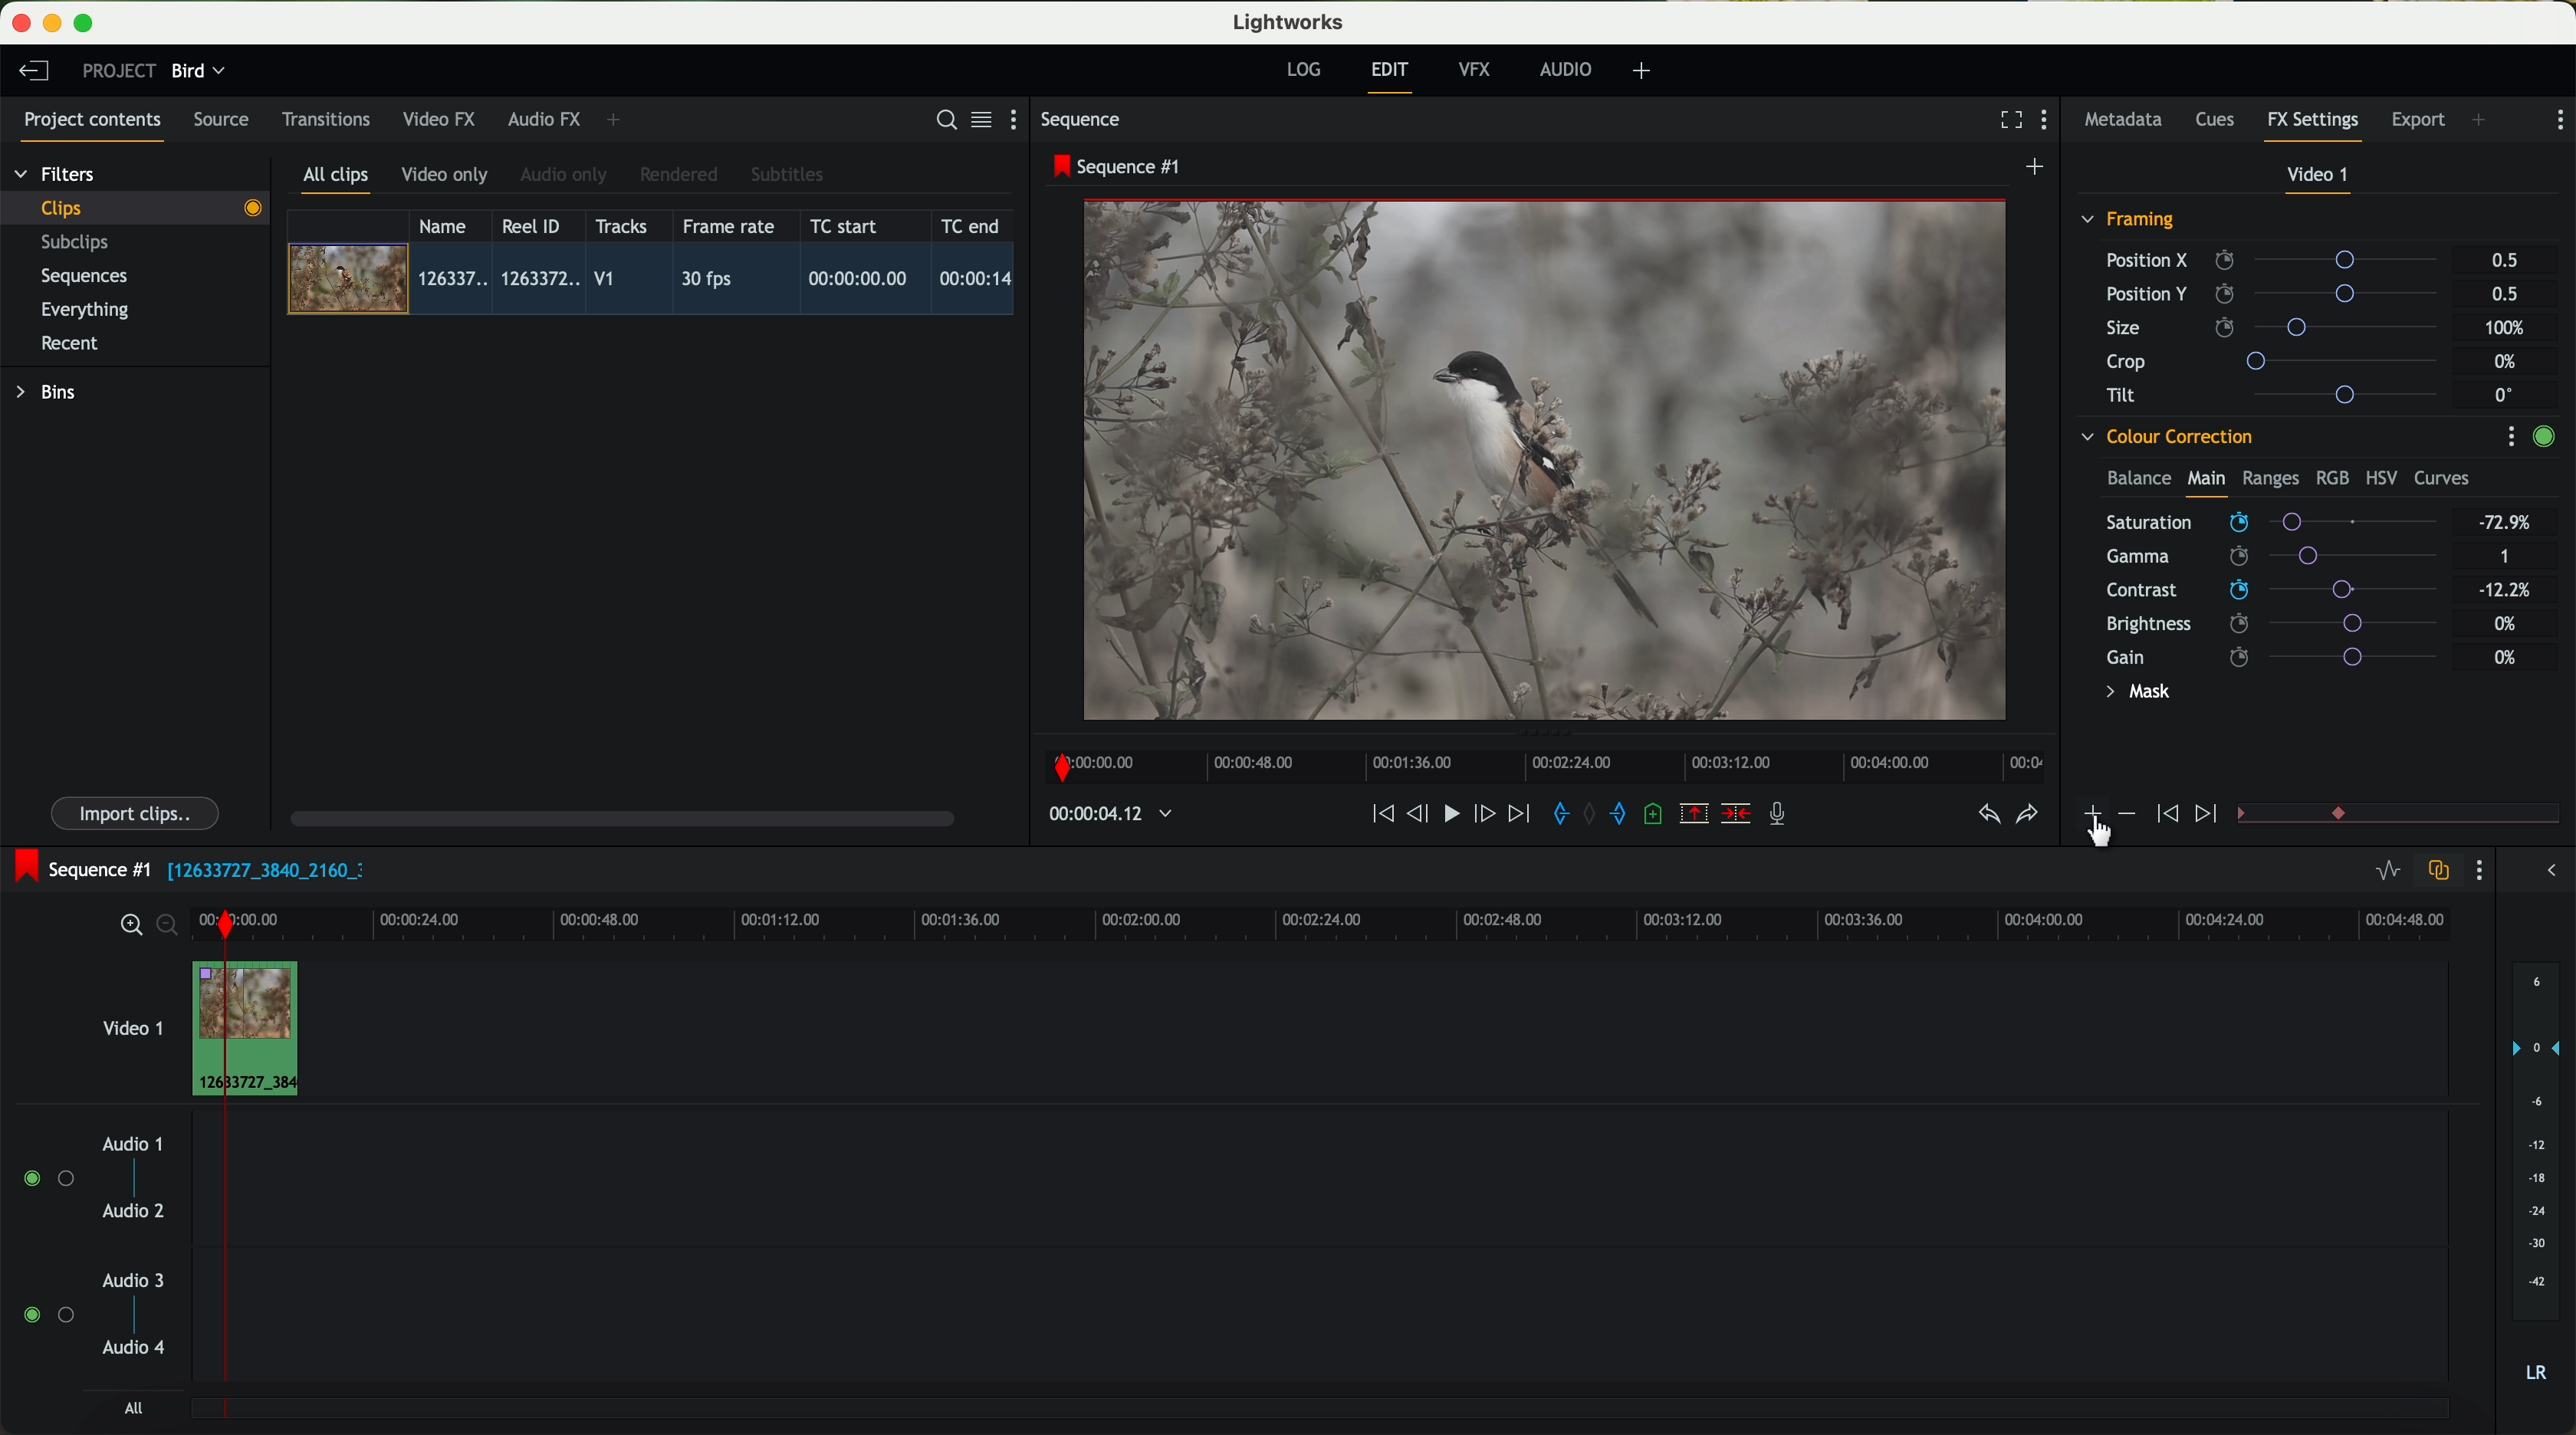 Image resolution: width=2576 pixels, height=1435 pixels. What do you see at coordinates (2129, 222) in the screenshot?
I see `framing` at bounding box center [2129, 222].